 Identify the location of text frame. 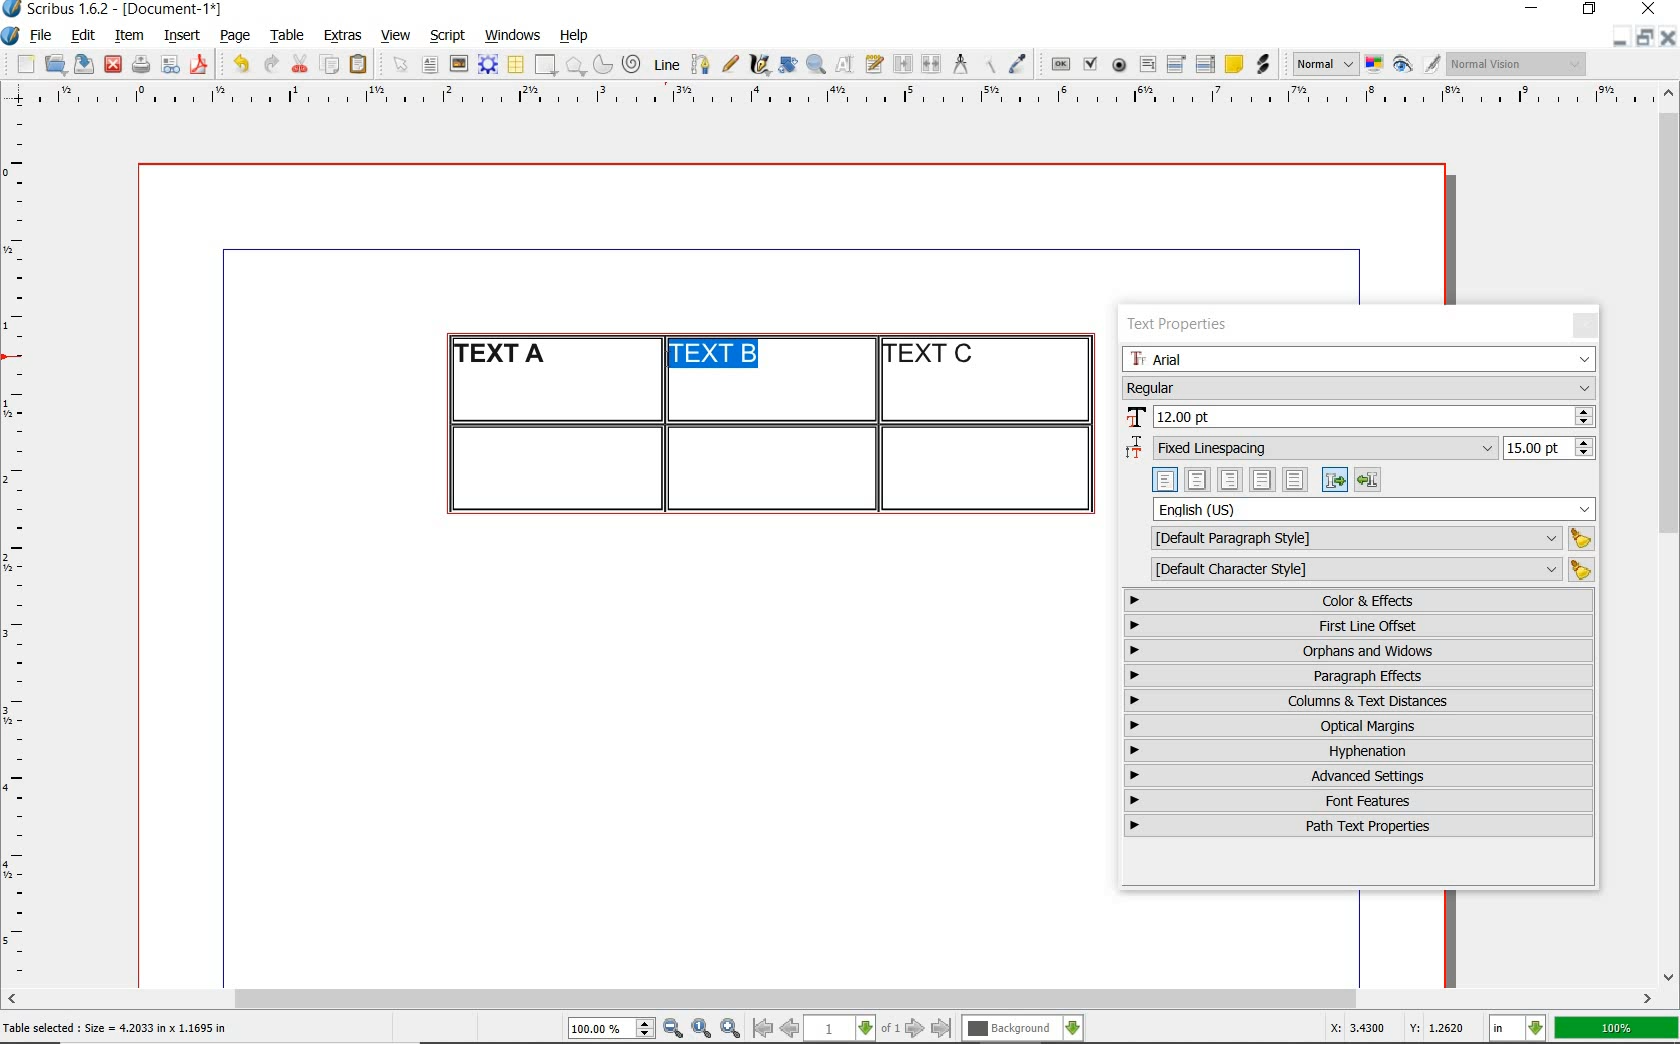
(429, 66).